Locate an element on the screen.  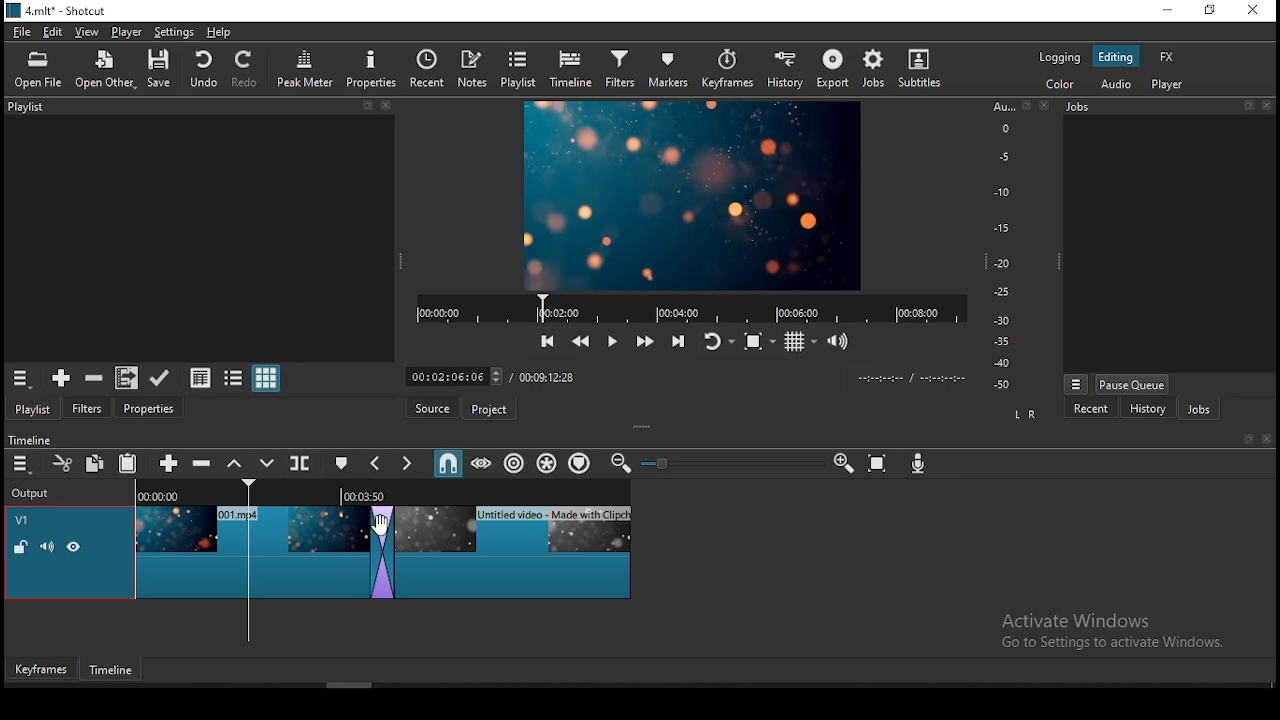
lift is located at coordinates (232, 464).